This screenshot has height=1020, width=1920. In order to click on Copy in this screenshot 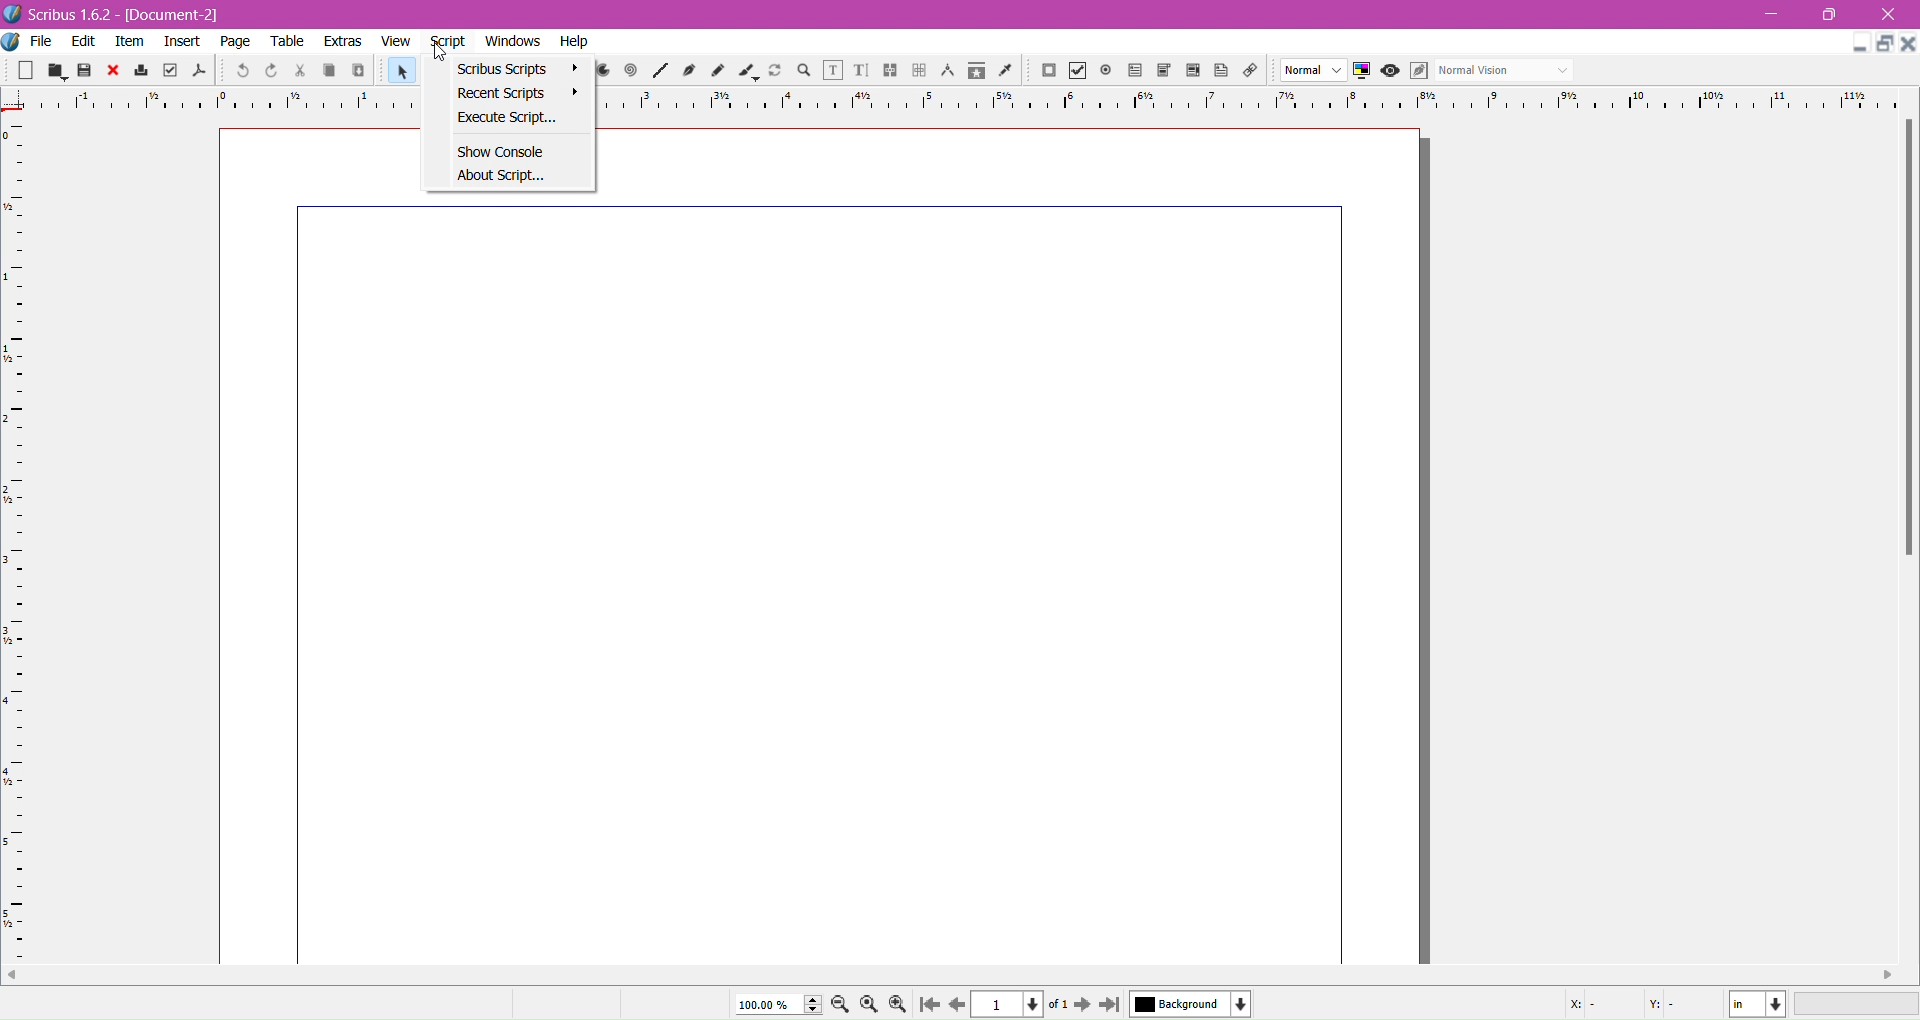, I will do `click(330, 70)`.